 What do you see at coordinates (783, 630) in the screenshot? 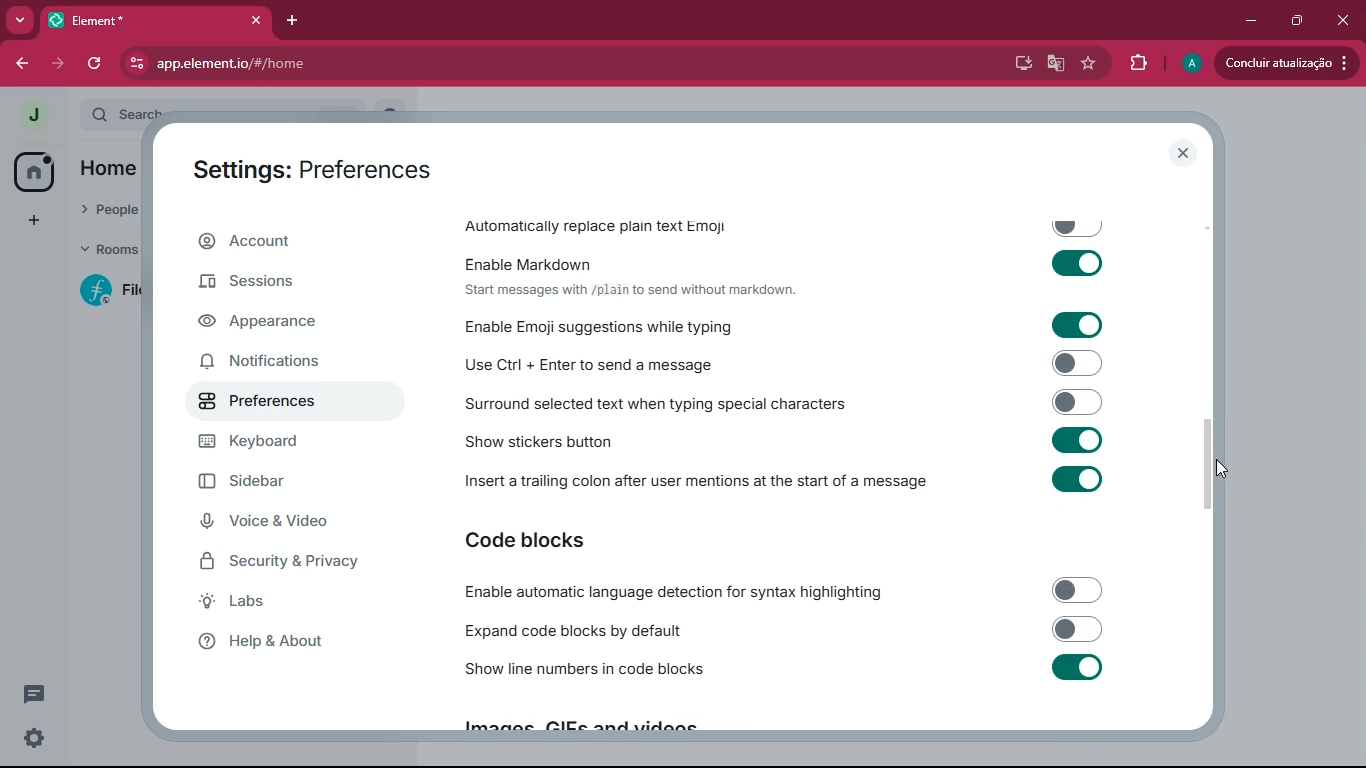
I see `Expand code blocks by default` at bounding box center [783, 630].